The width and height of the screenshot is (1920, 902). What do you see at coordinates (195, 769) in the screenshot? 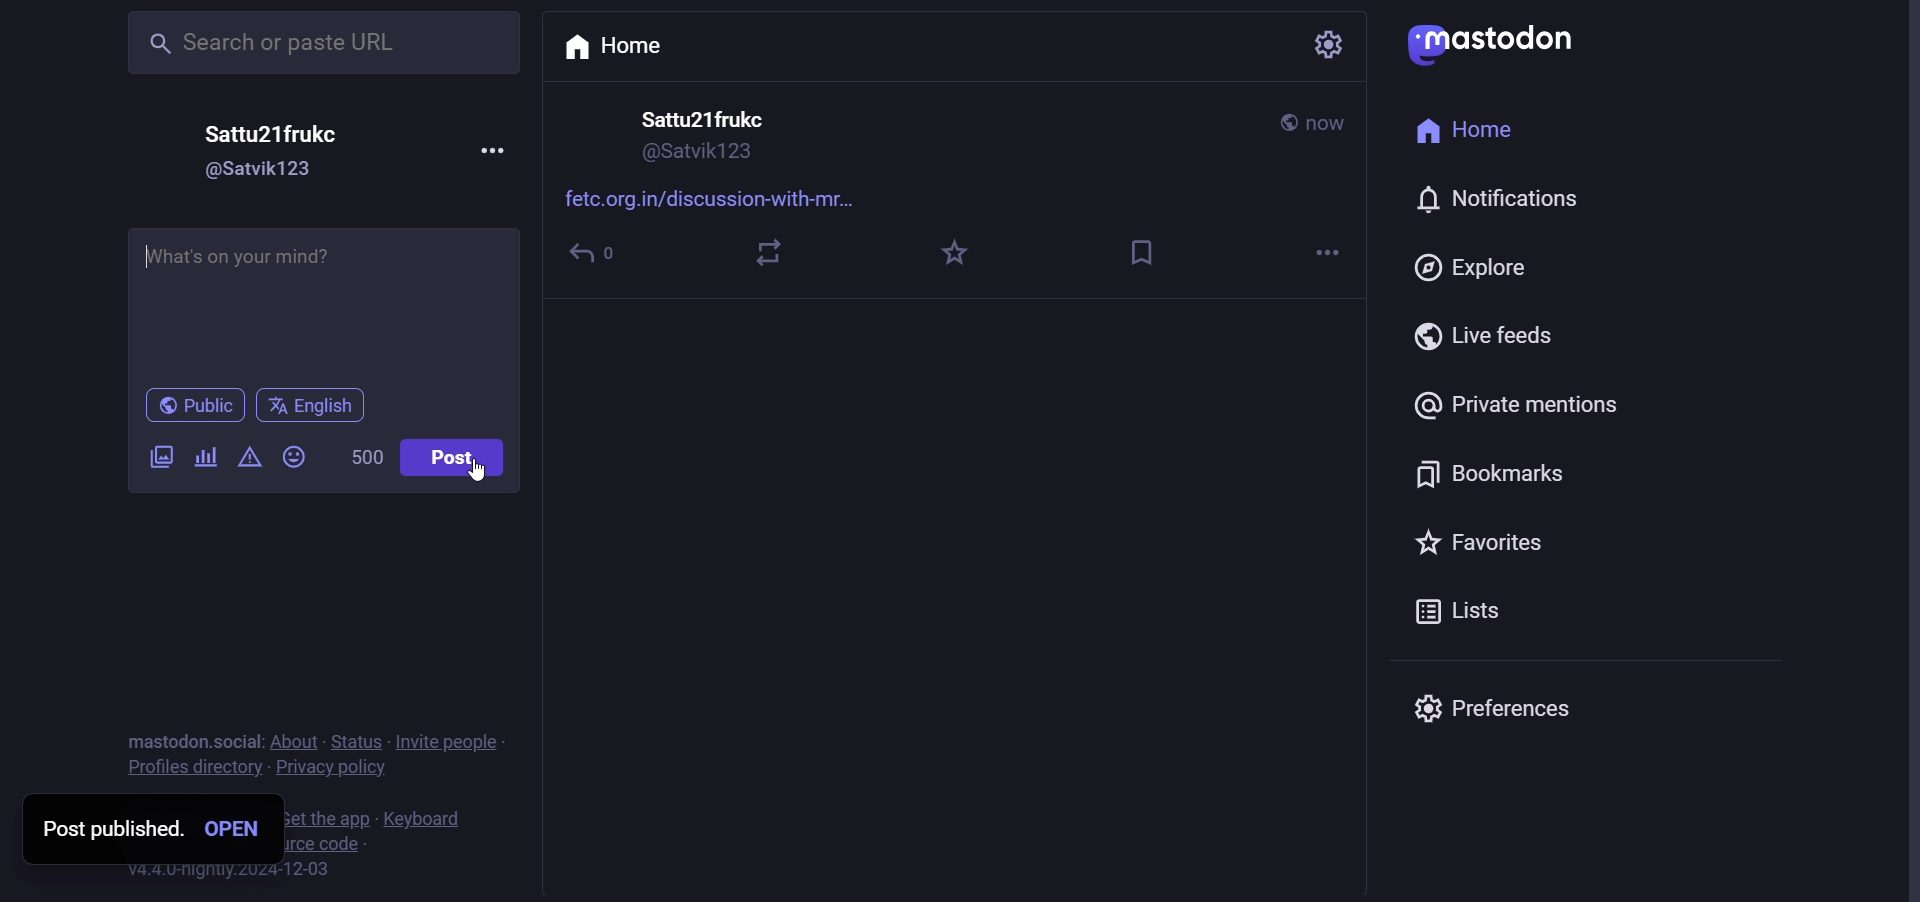
I see `profiles` at bounding box center [195, 769].